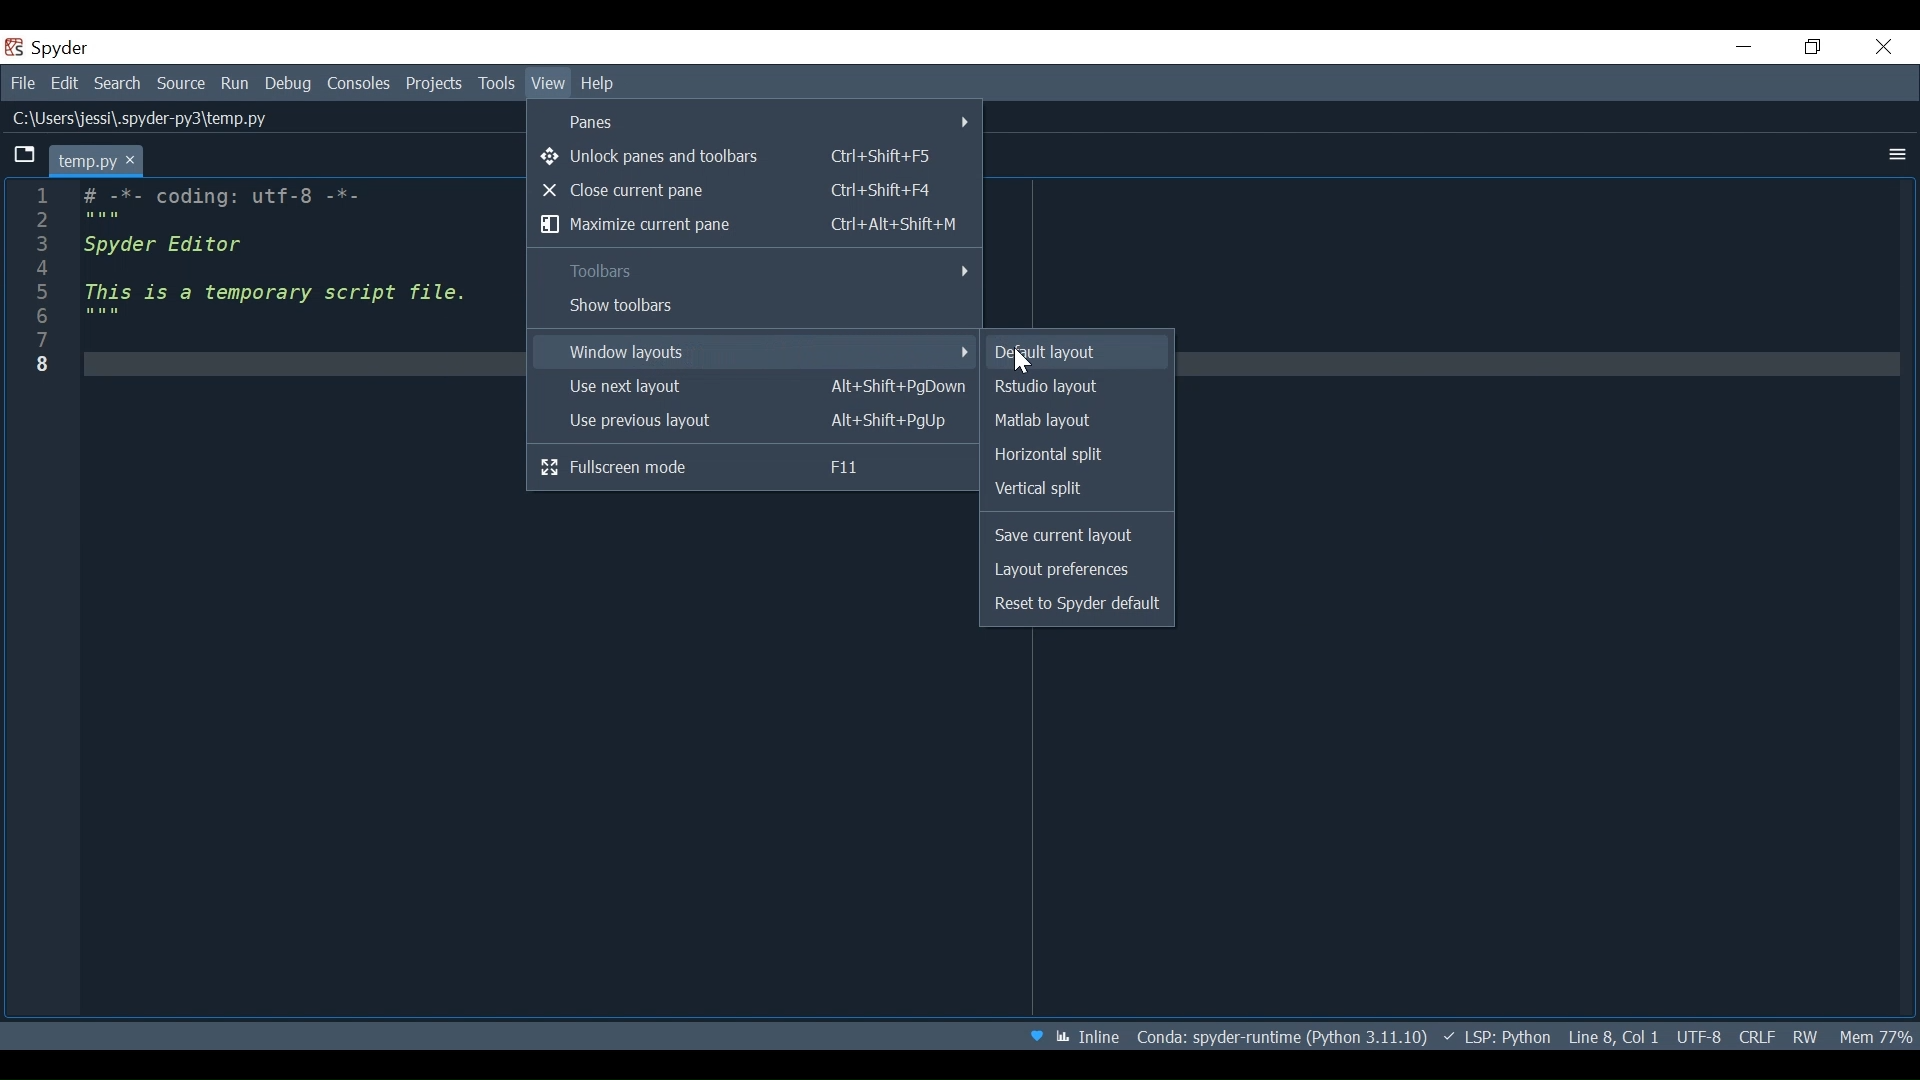 This screenshot has width=1920, height=1080. What do you see at coordinates (752, 351) in the screenshot?
I see `Window layouts` at bounding box center [752, 351].